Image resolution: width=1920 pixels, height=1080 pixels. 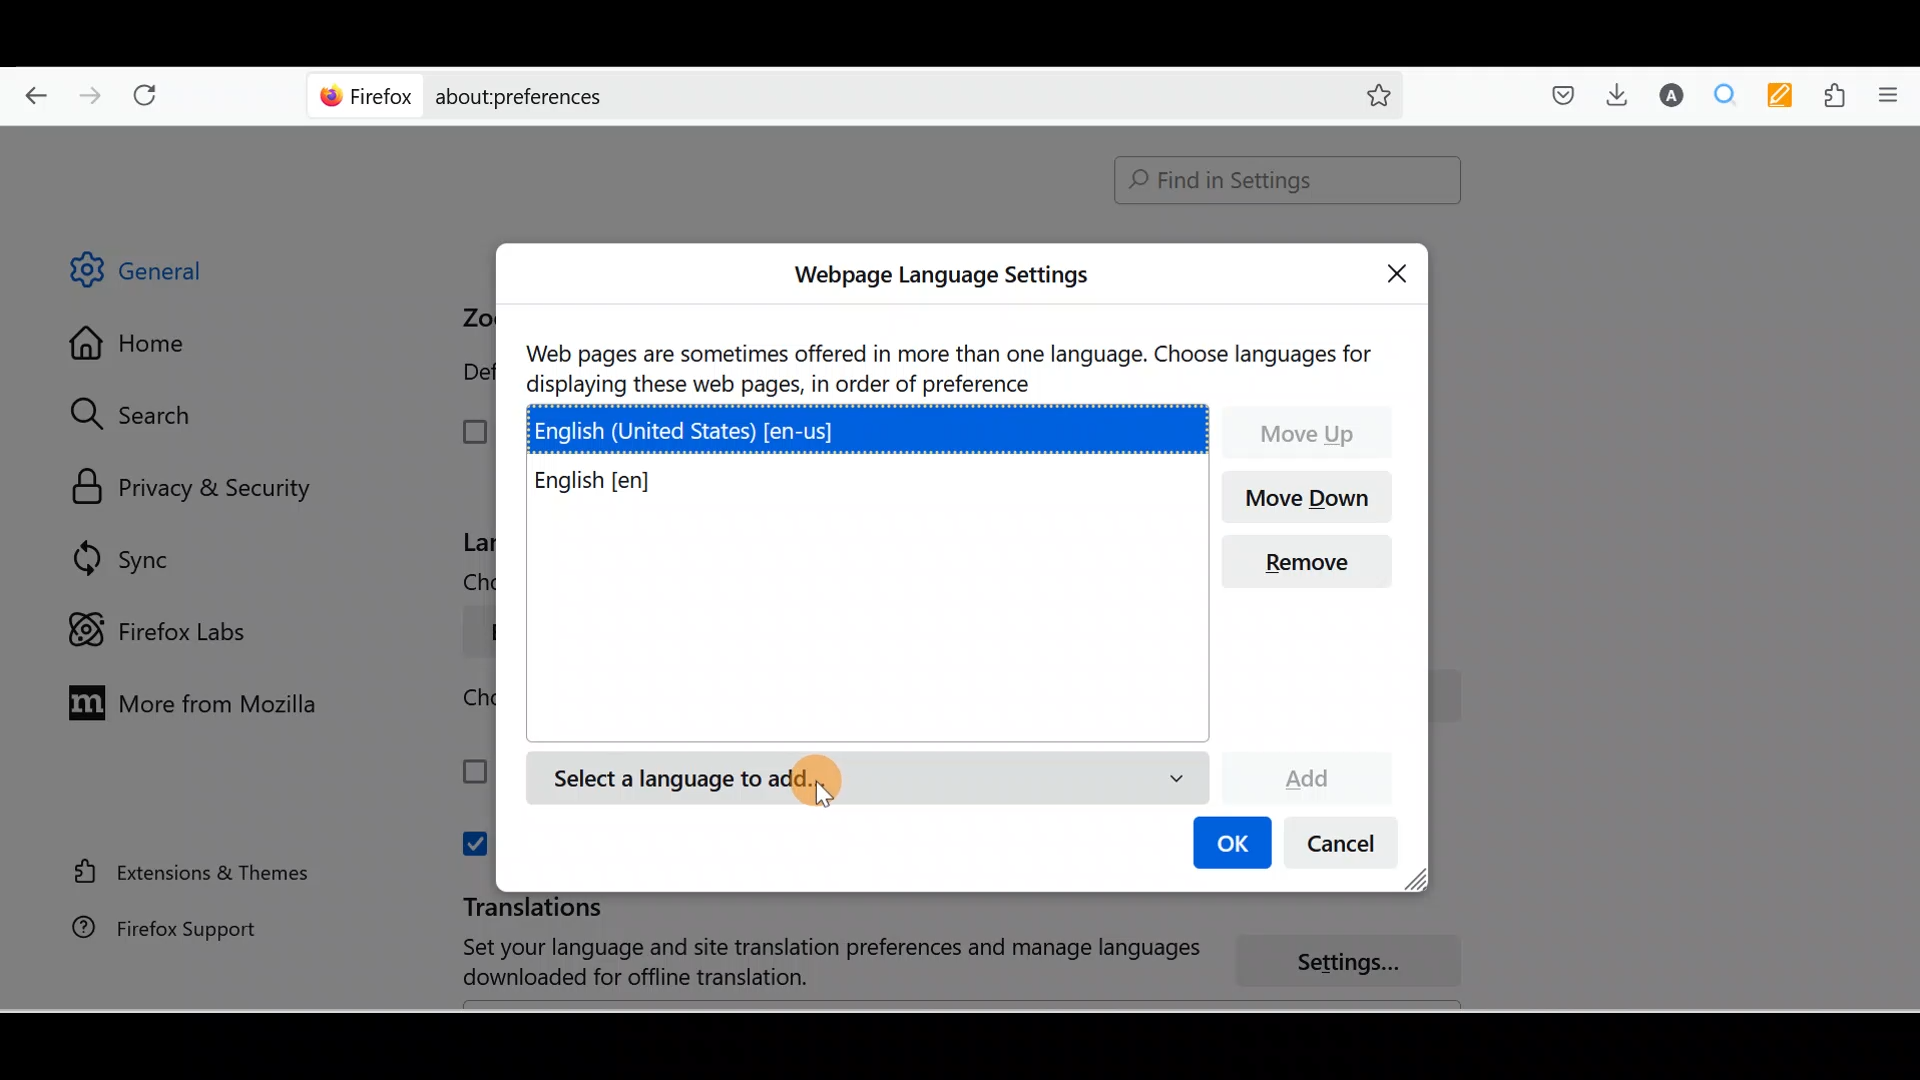 I want to click on Downloads, so click(x=1612, y=94).